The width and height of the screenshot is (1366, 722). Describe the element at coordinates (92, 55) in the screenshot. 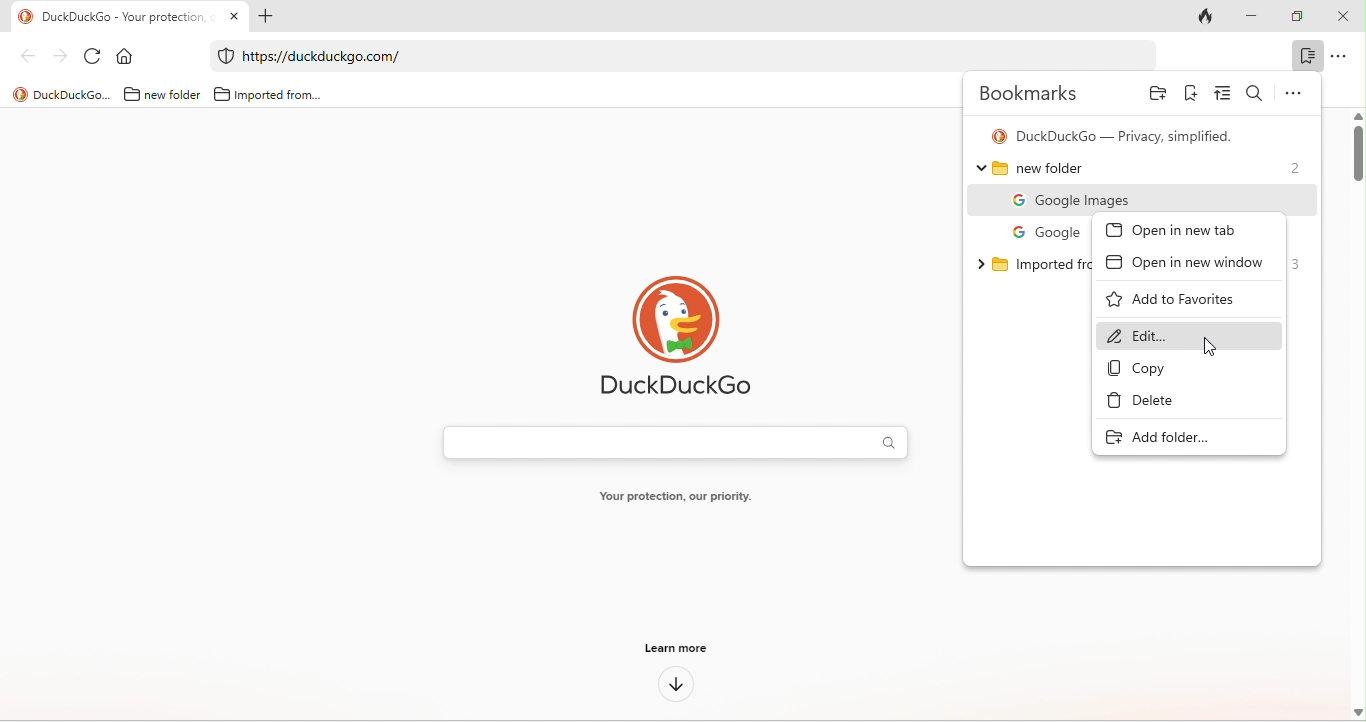

I see `refresh` at that location.